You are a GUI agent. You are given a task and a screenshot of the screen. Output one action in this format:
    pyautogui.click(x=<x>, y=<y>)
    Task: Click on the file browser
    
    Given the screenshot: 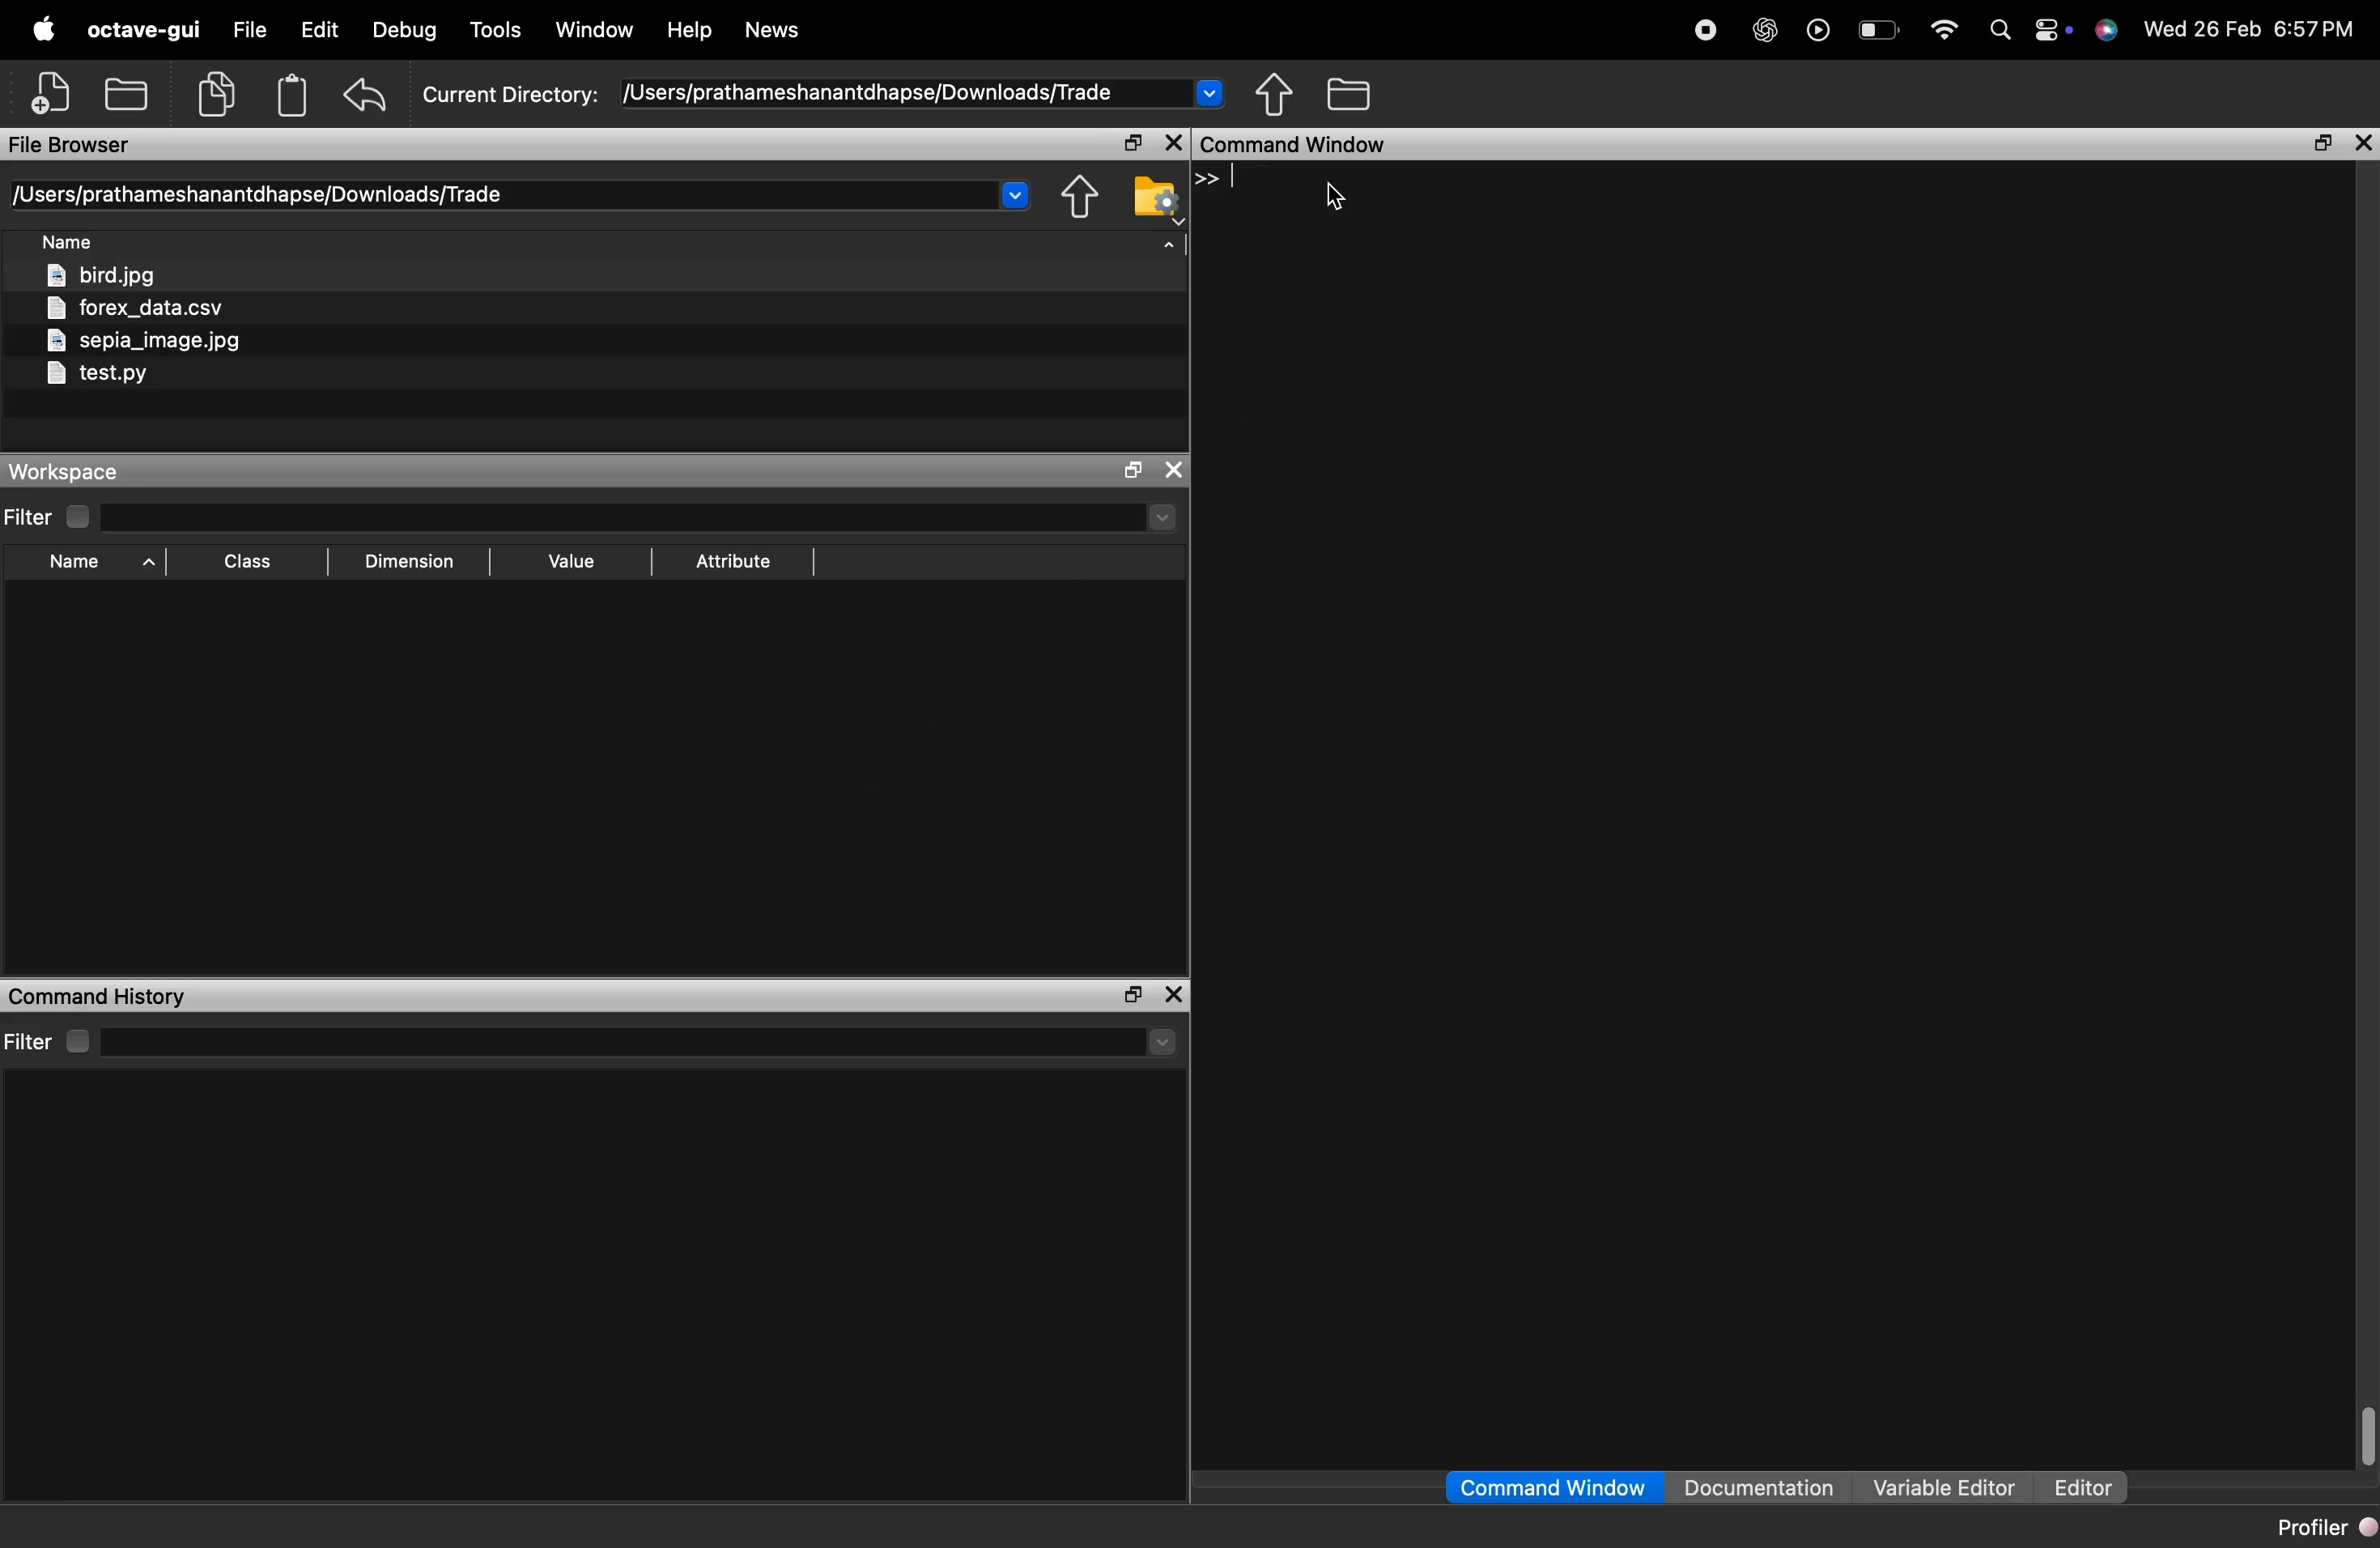 What is the action you would take?
    pyautogui.click(x=75, y=145)
    